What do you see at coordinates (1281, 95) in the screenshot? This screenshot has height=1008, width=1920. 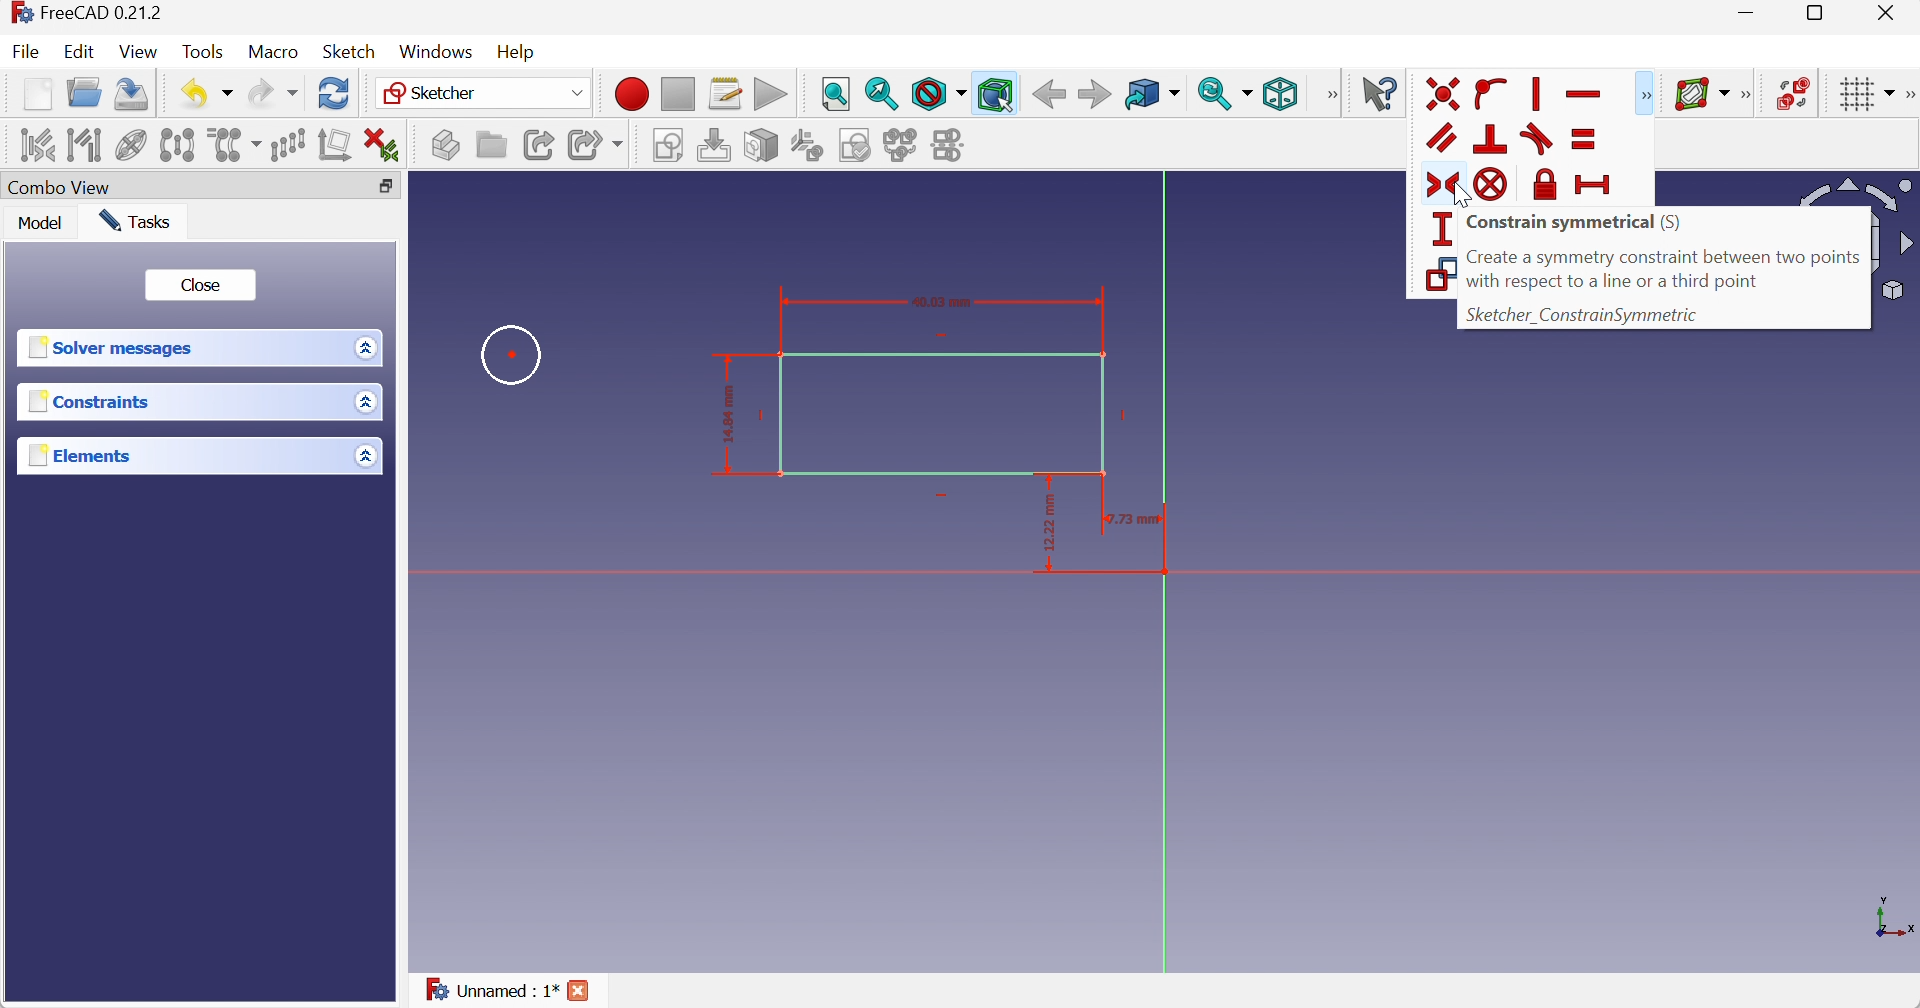 I see `Isometric` at bounding box center [1281, 95].